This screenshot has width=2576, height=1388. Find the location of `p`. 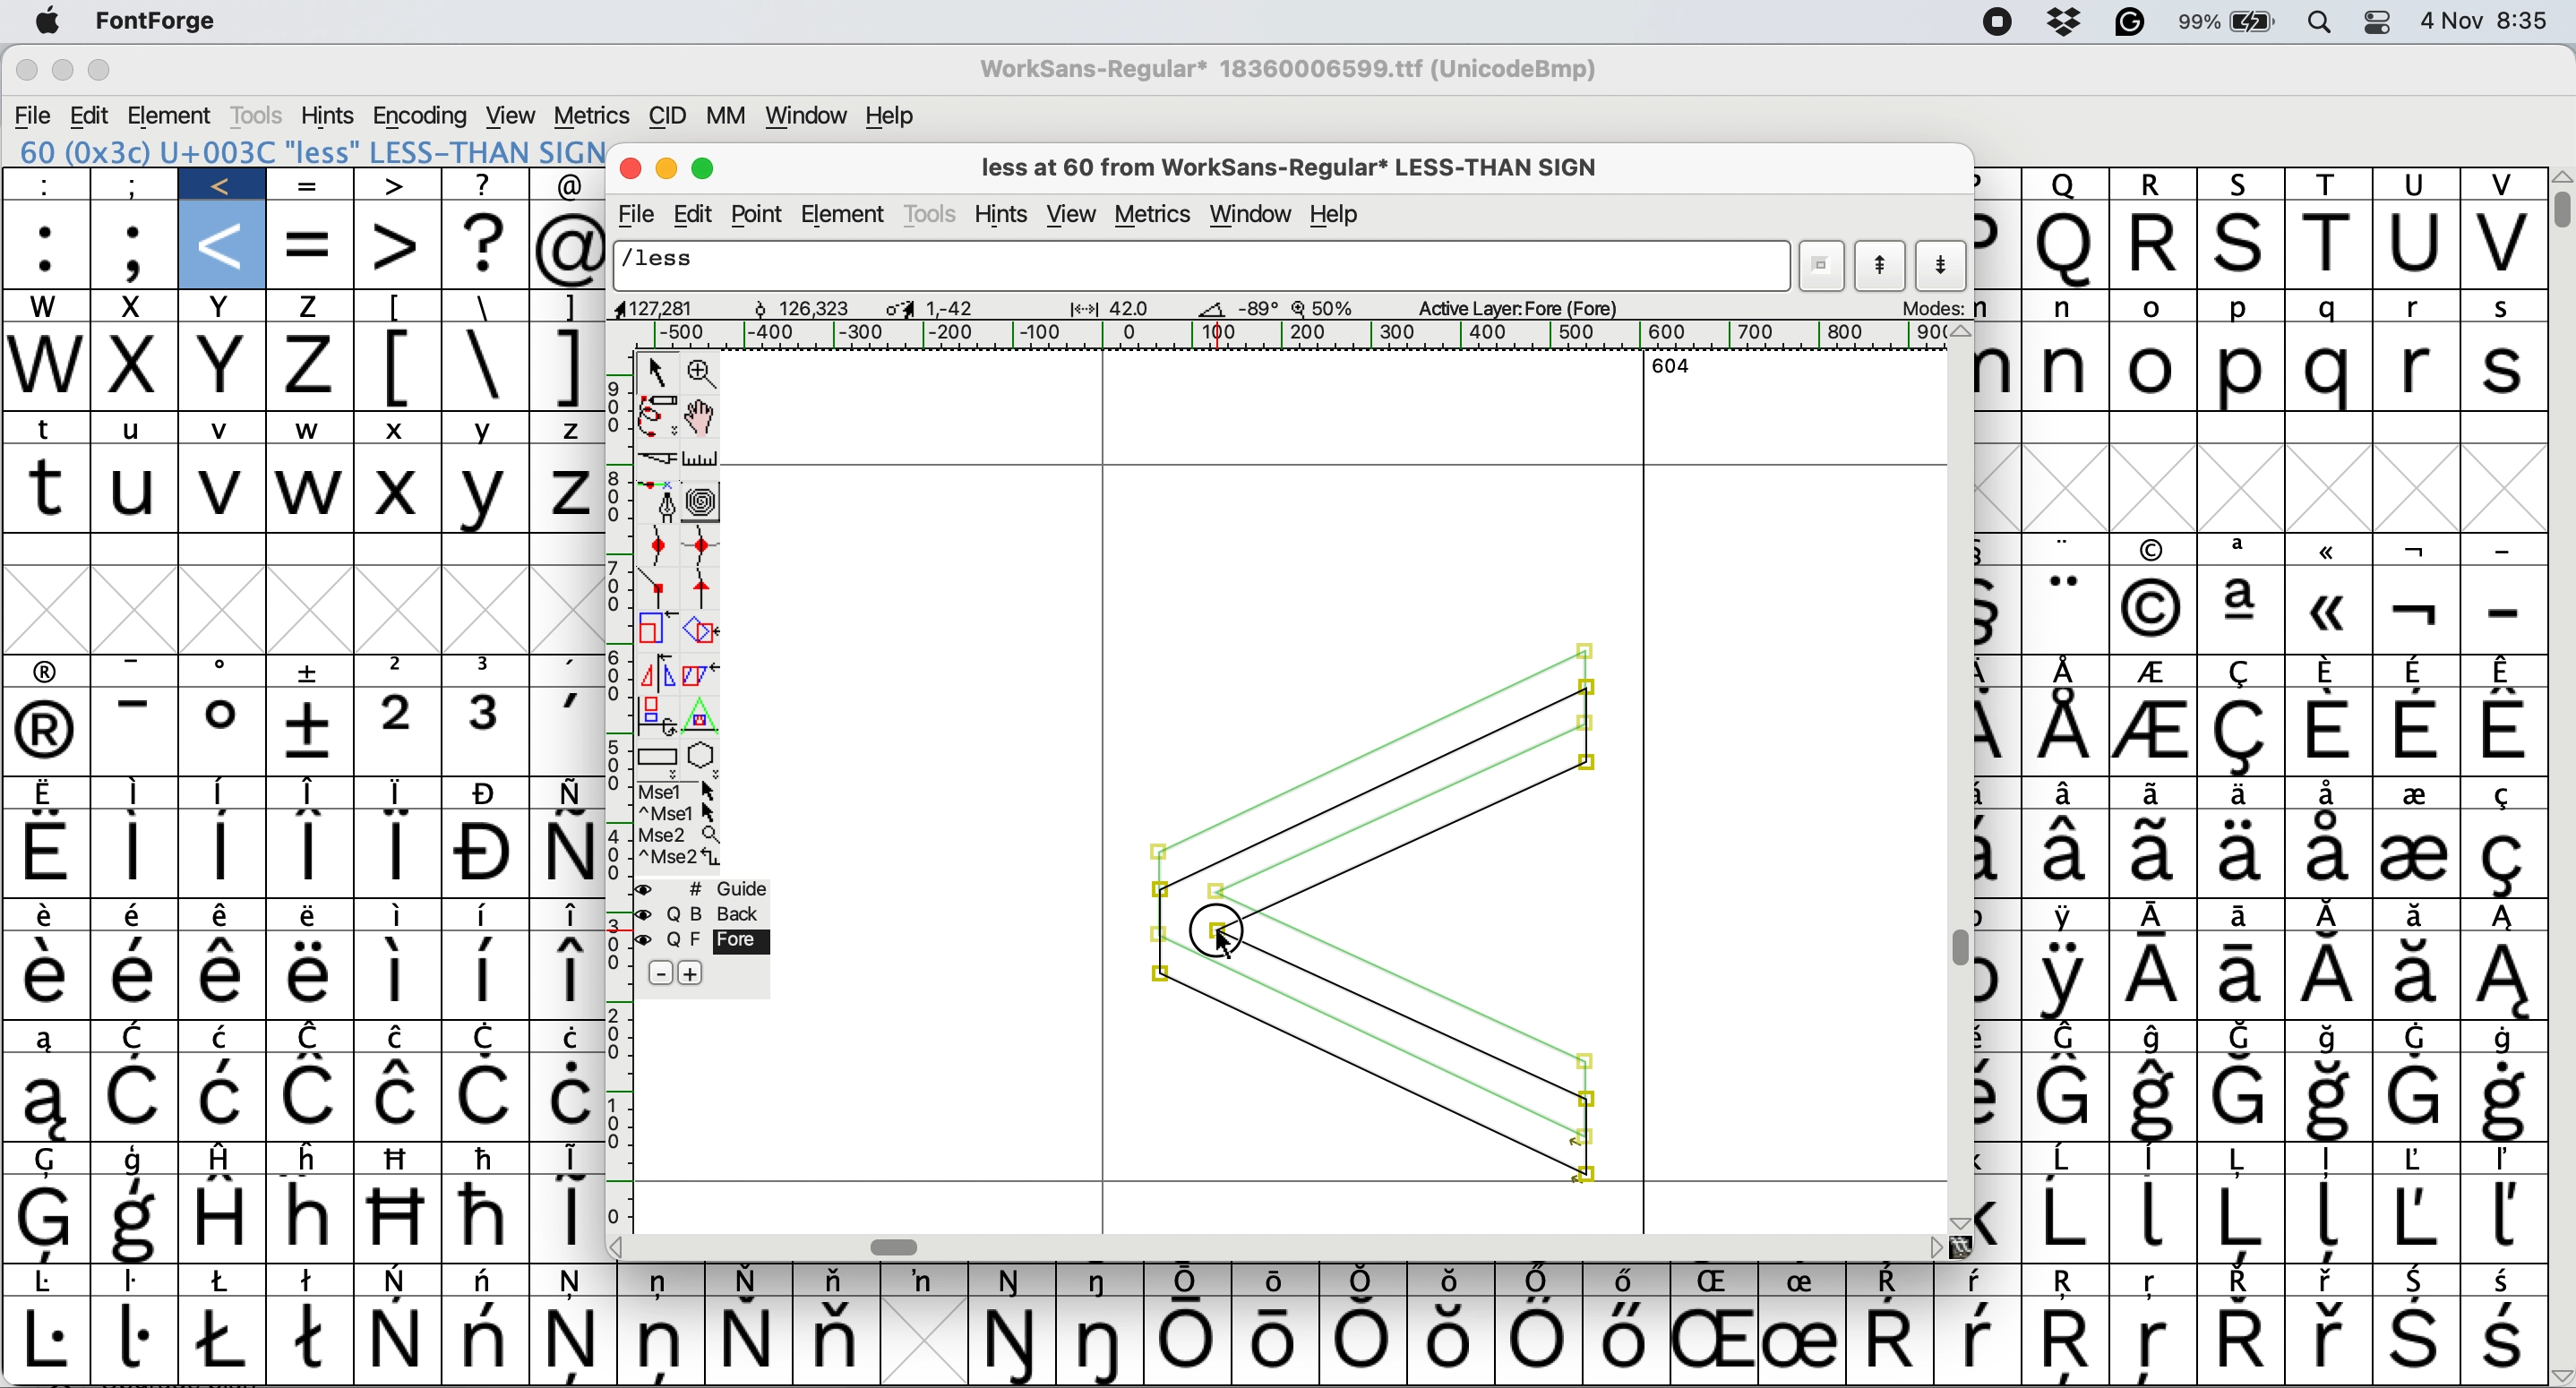

p is located at coordinates (1994, 182).